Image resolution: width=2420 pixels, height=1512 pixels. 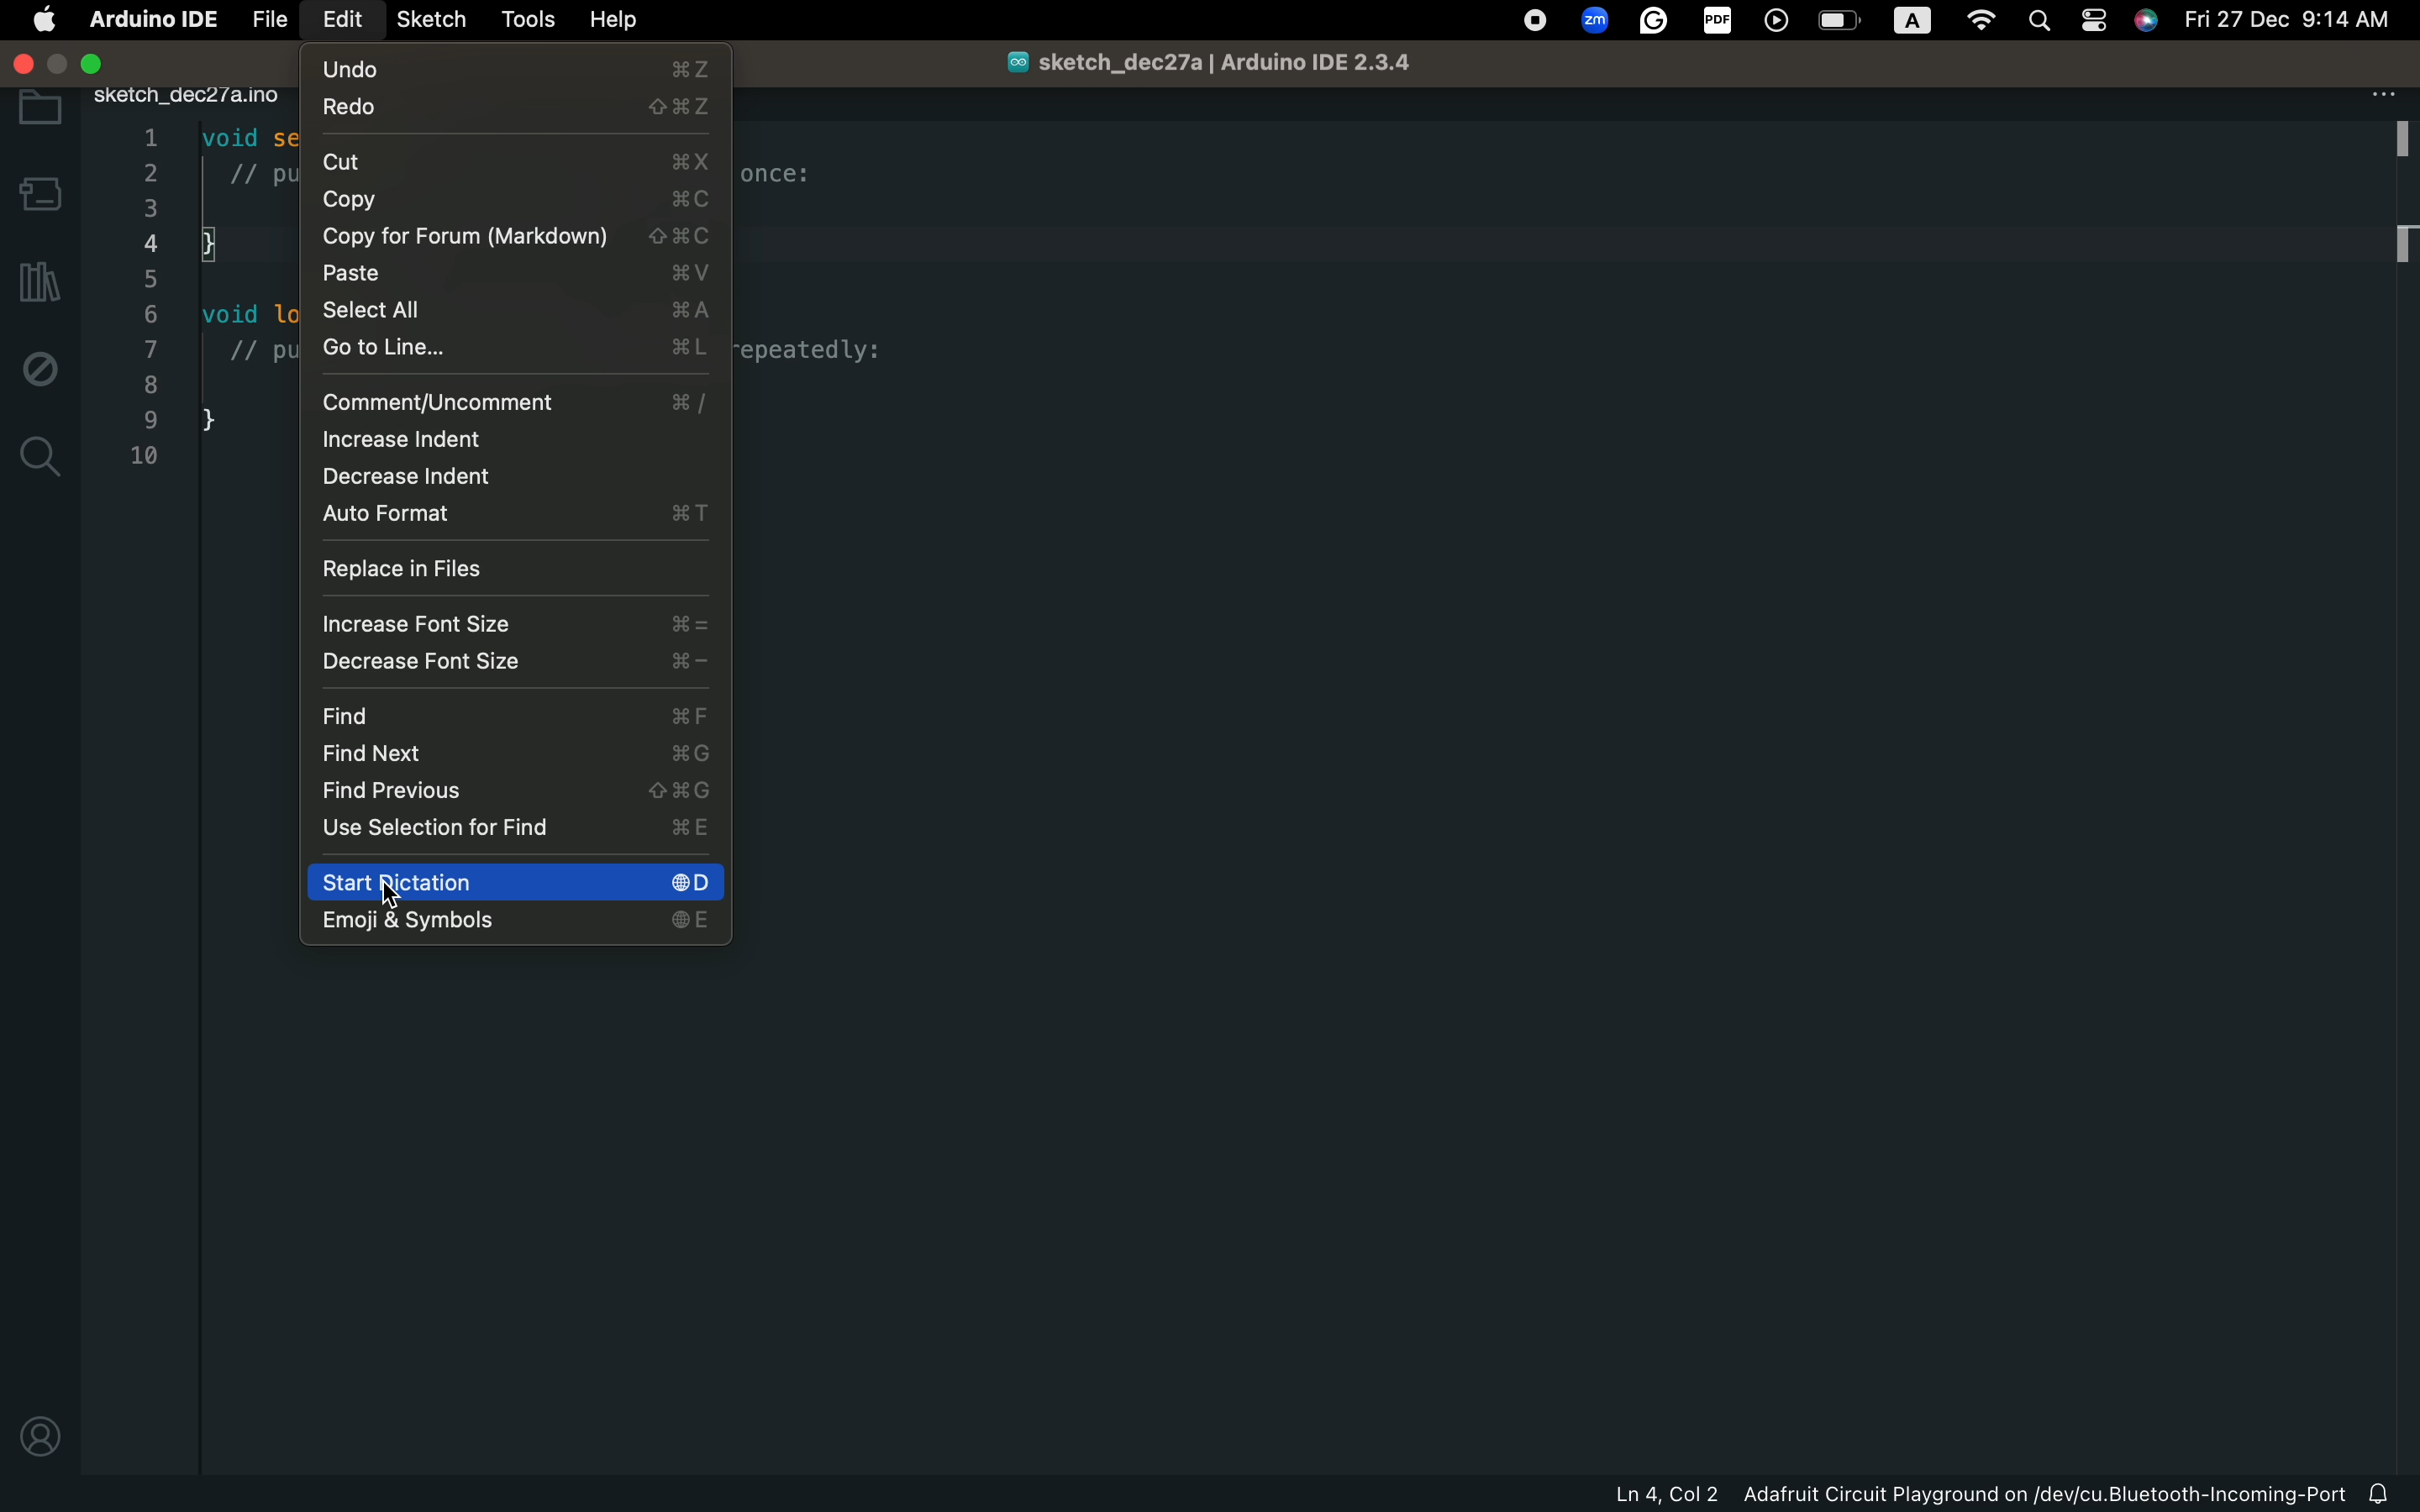 What do you see at coordinates (517, 757) in the screenshot?
I see `find next` at bounding box center [517, 757].